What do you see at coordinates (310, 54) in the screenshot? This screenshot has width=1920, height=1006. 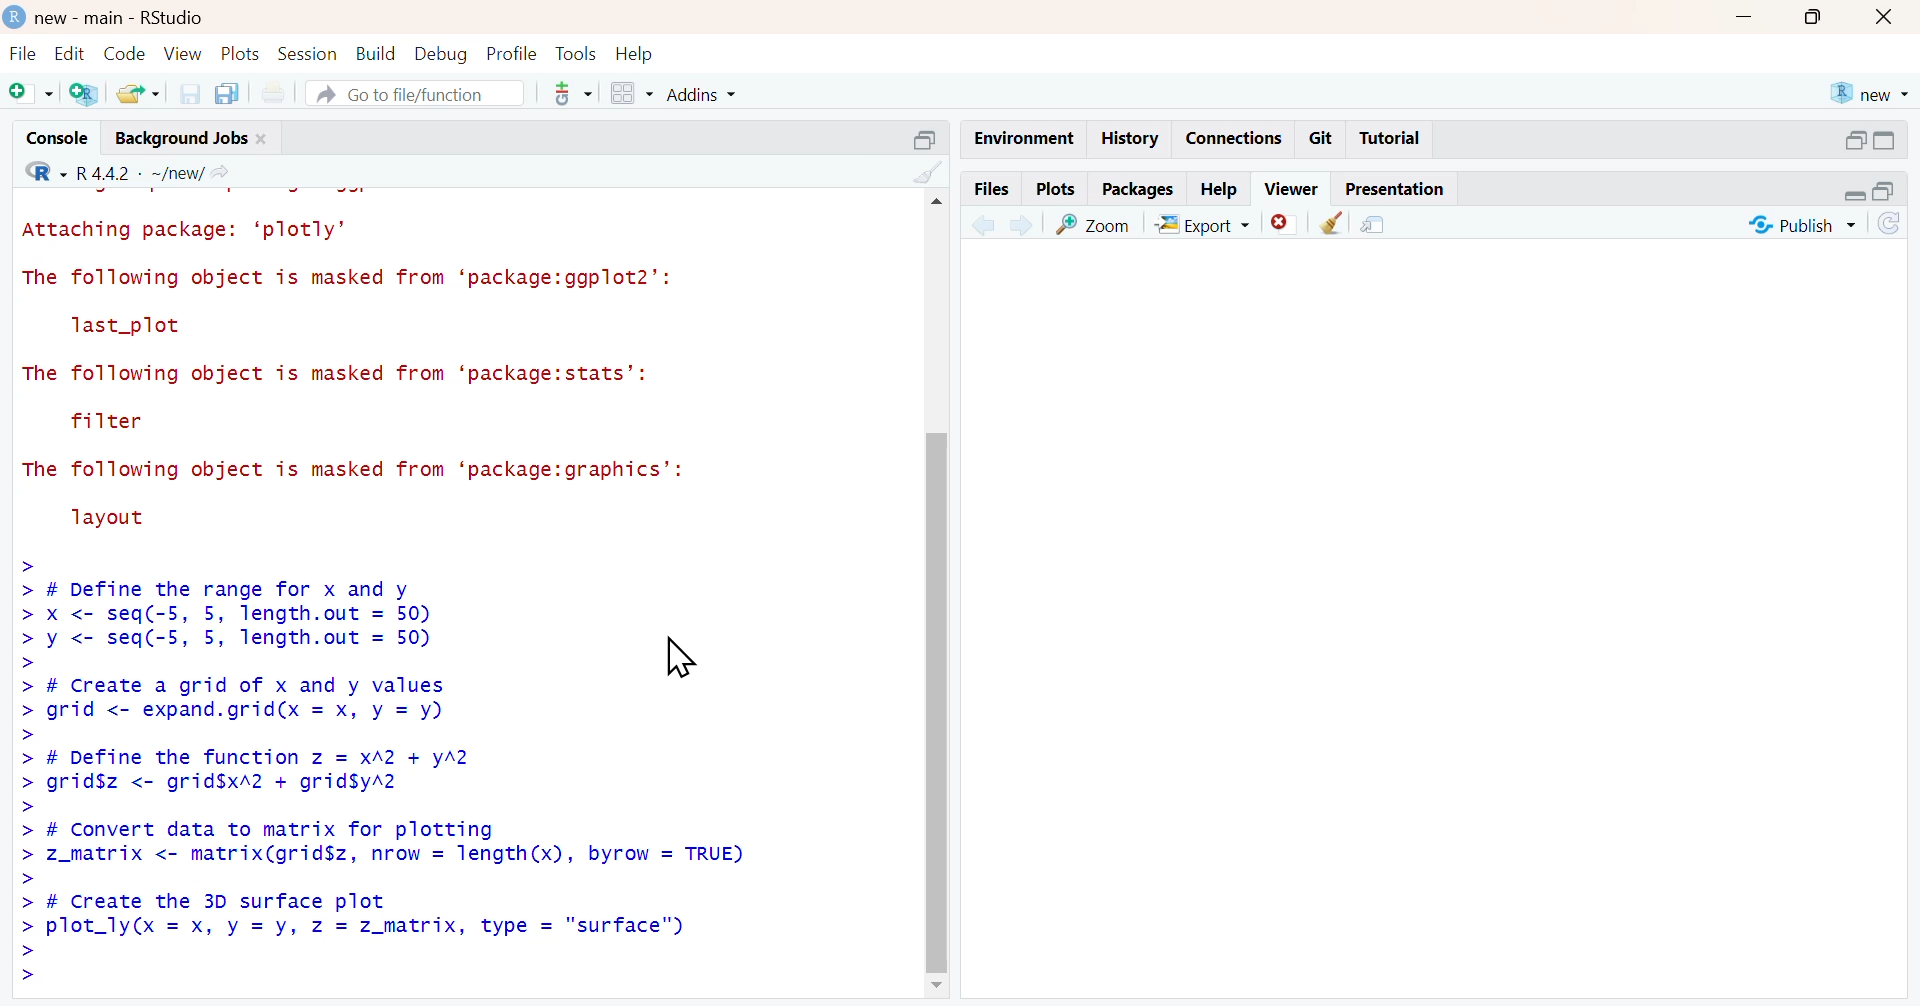 I see `session` at bounding box center [310, 54].